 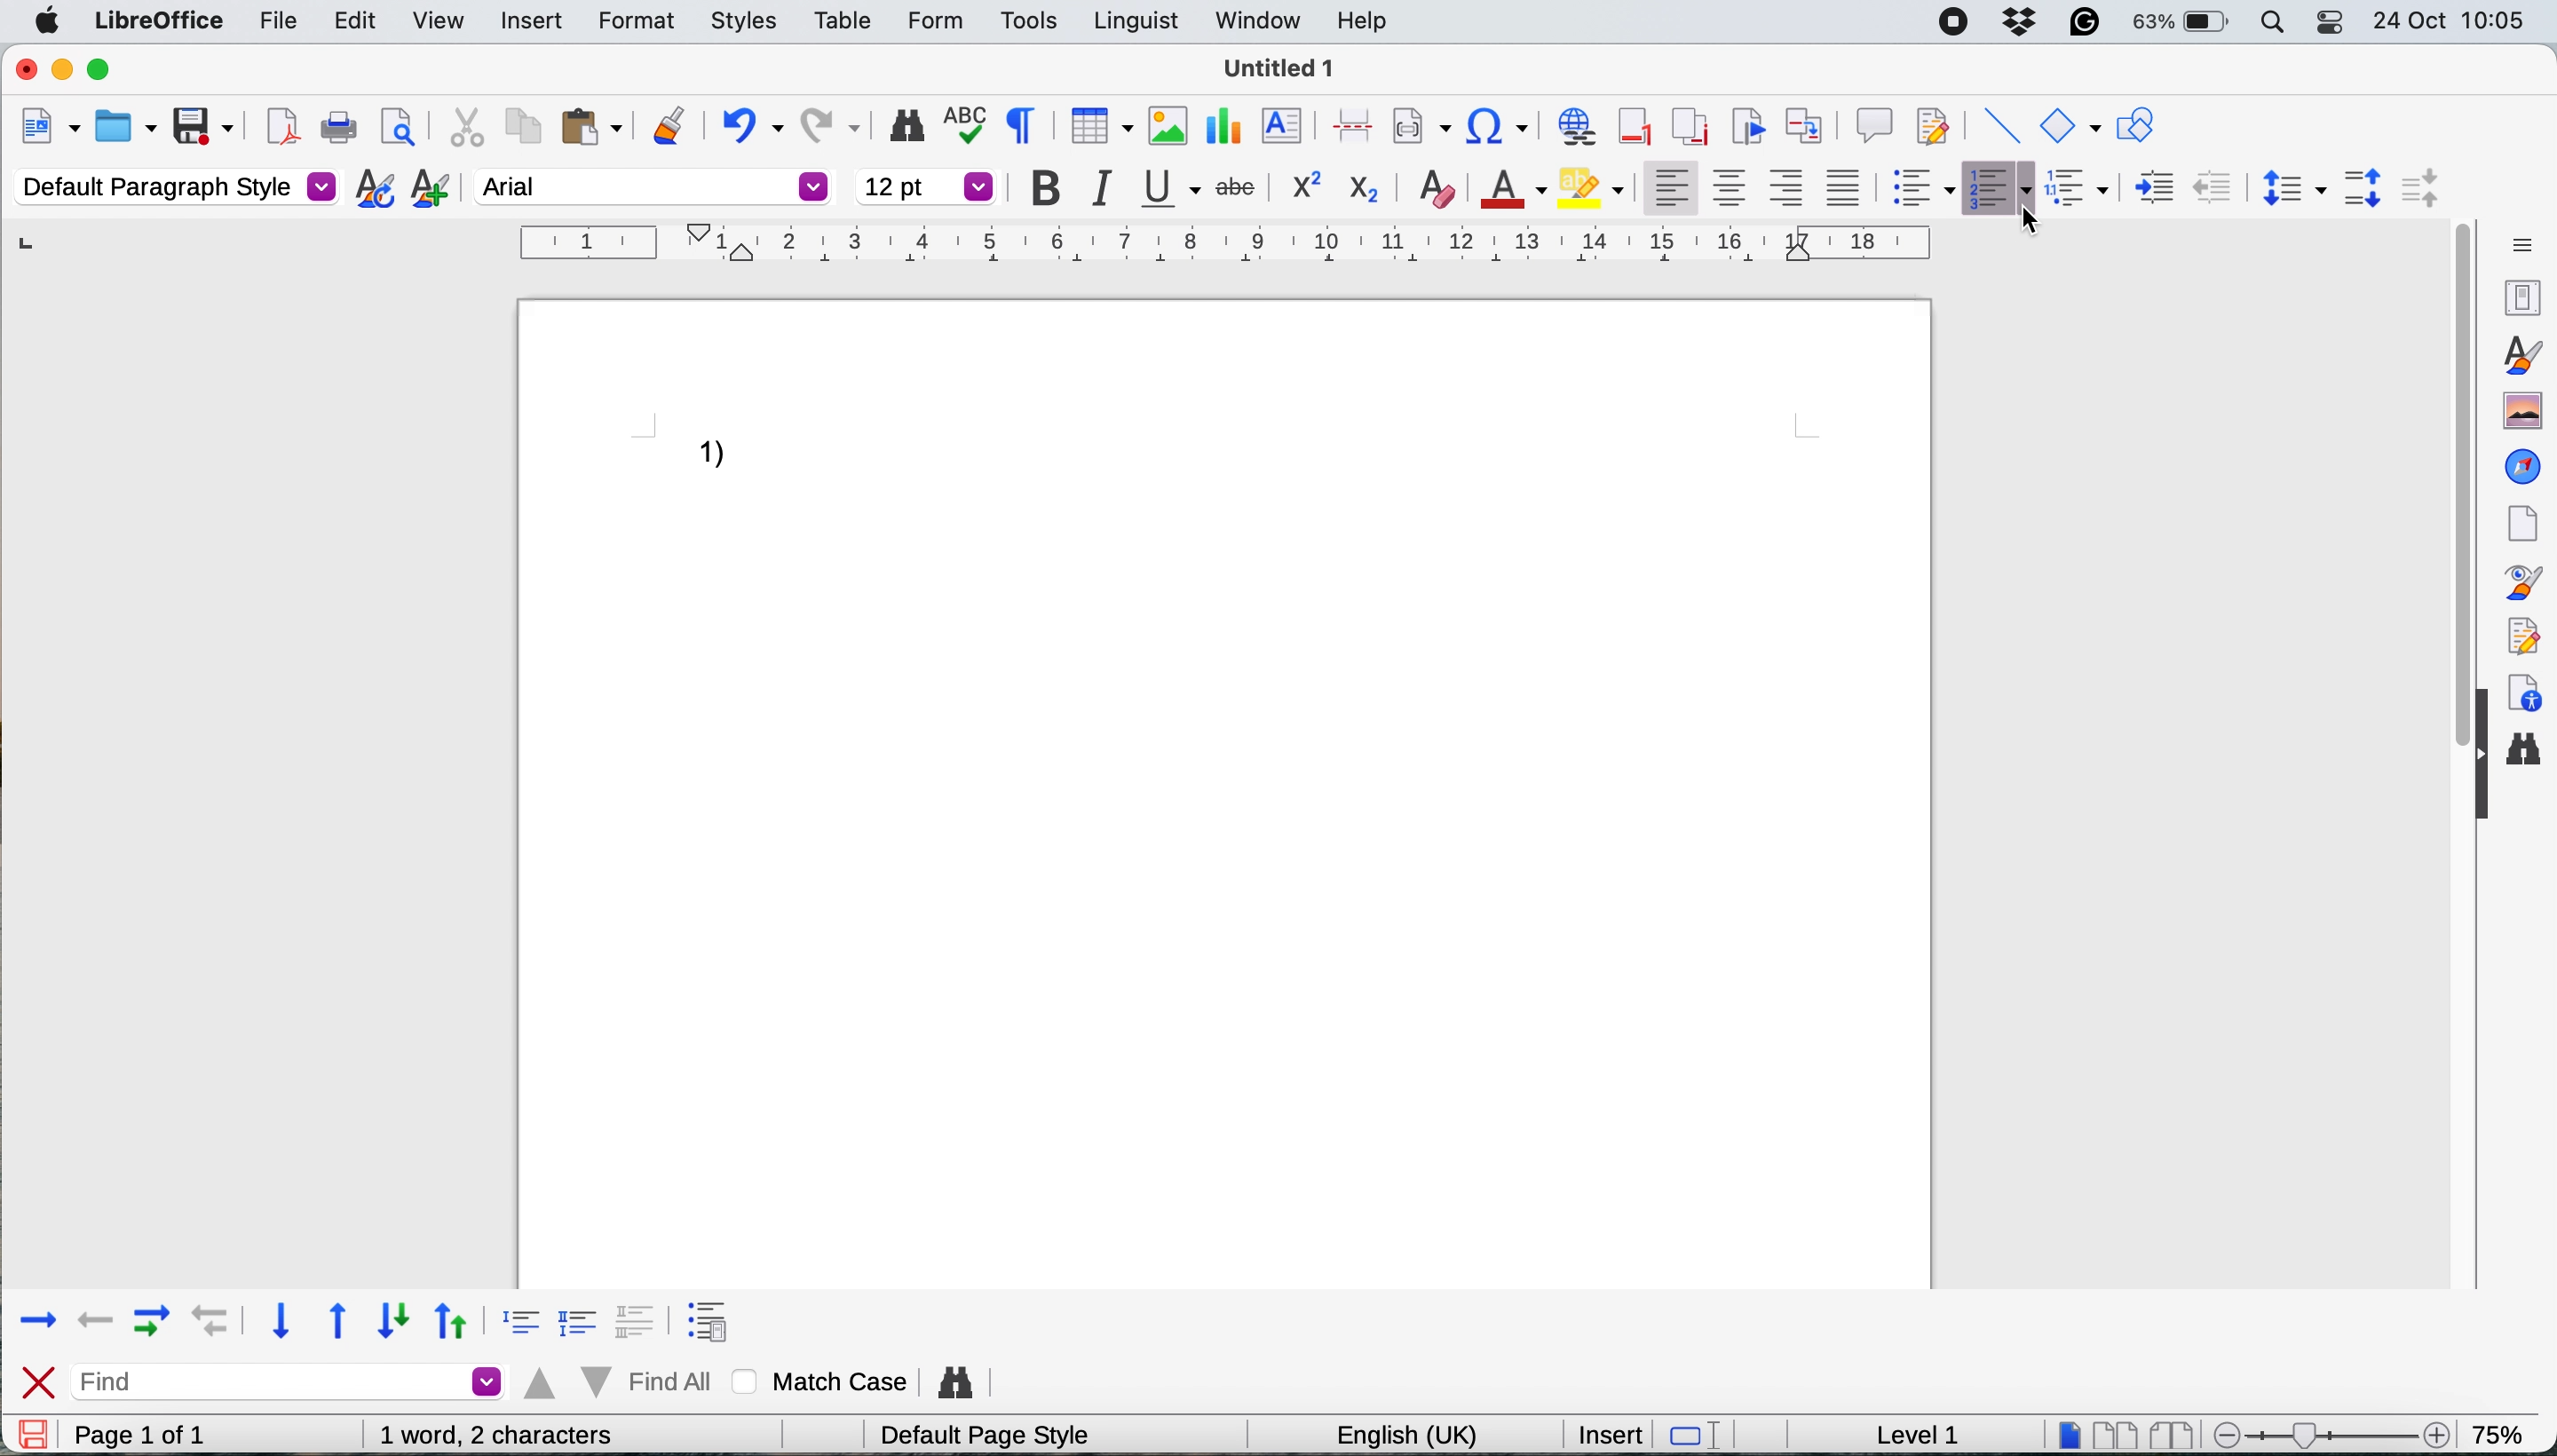 I want to click on inesrt chart, so click(x=1225, y=127).